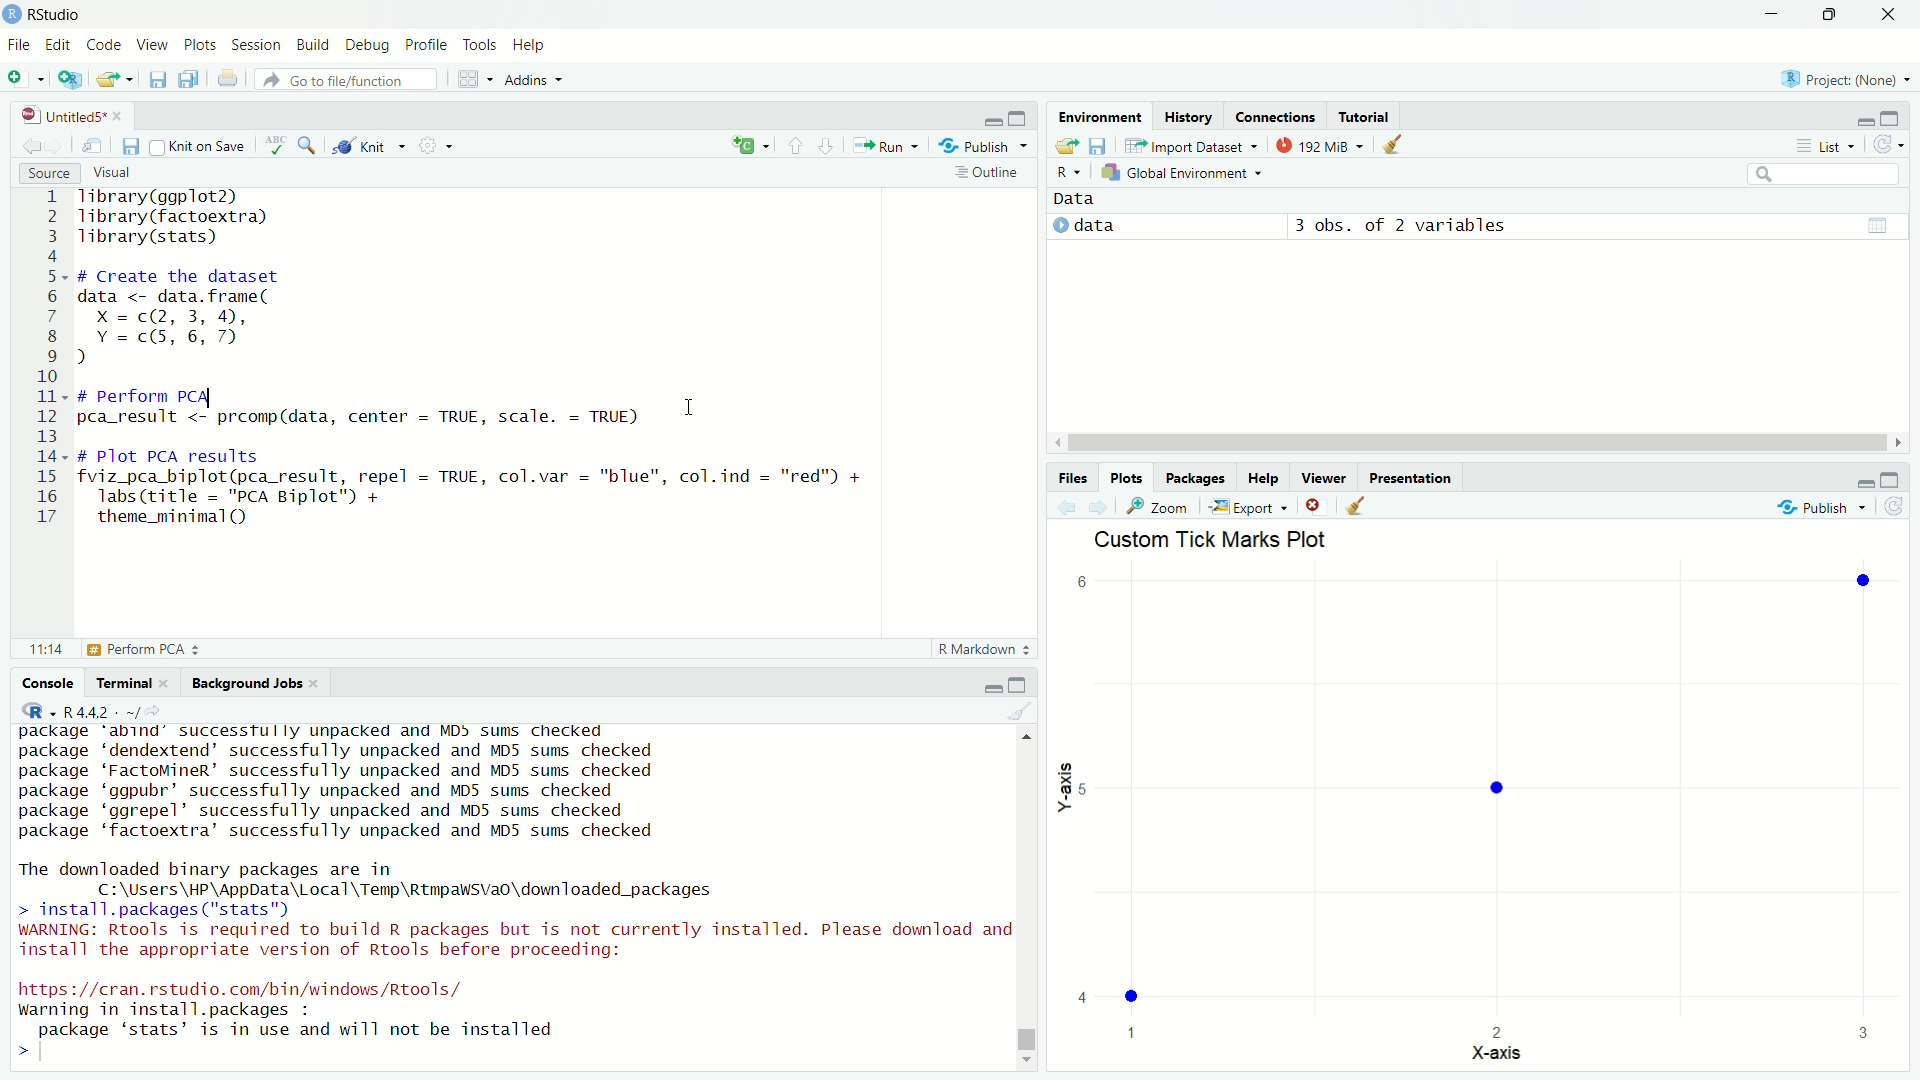 This screenshot has width=1920, height=1080. I want to click on Edit, so click(60, 46).